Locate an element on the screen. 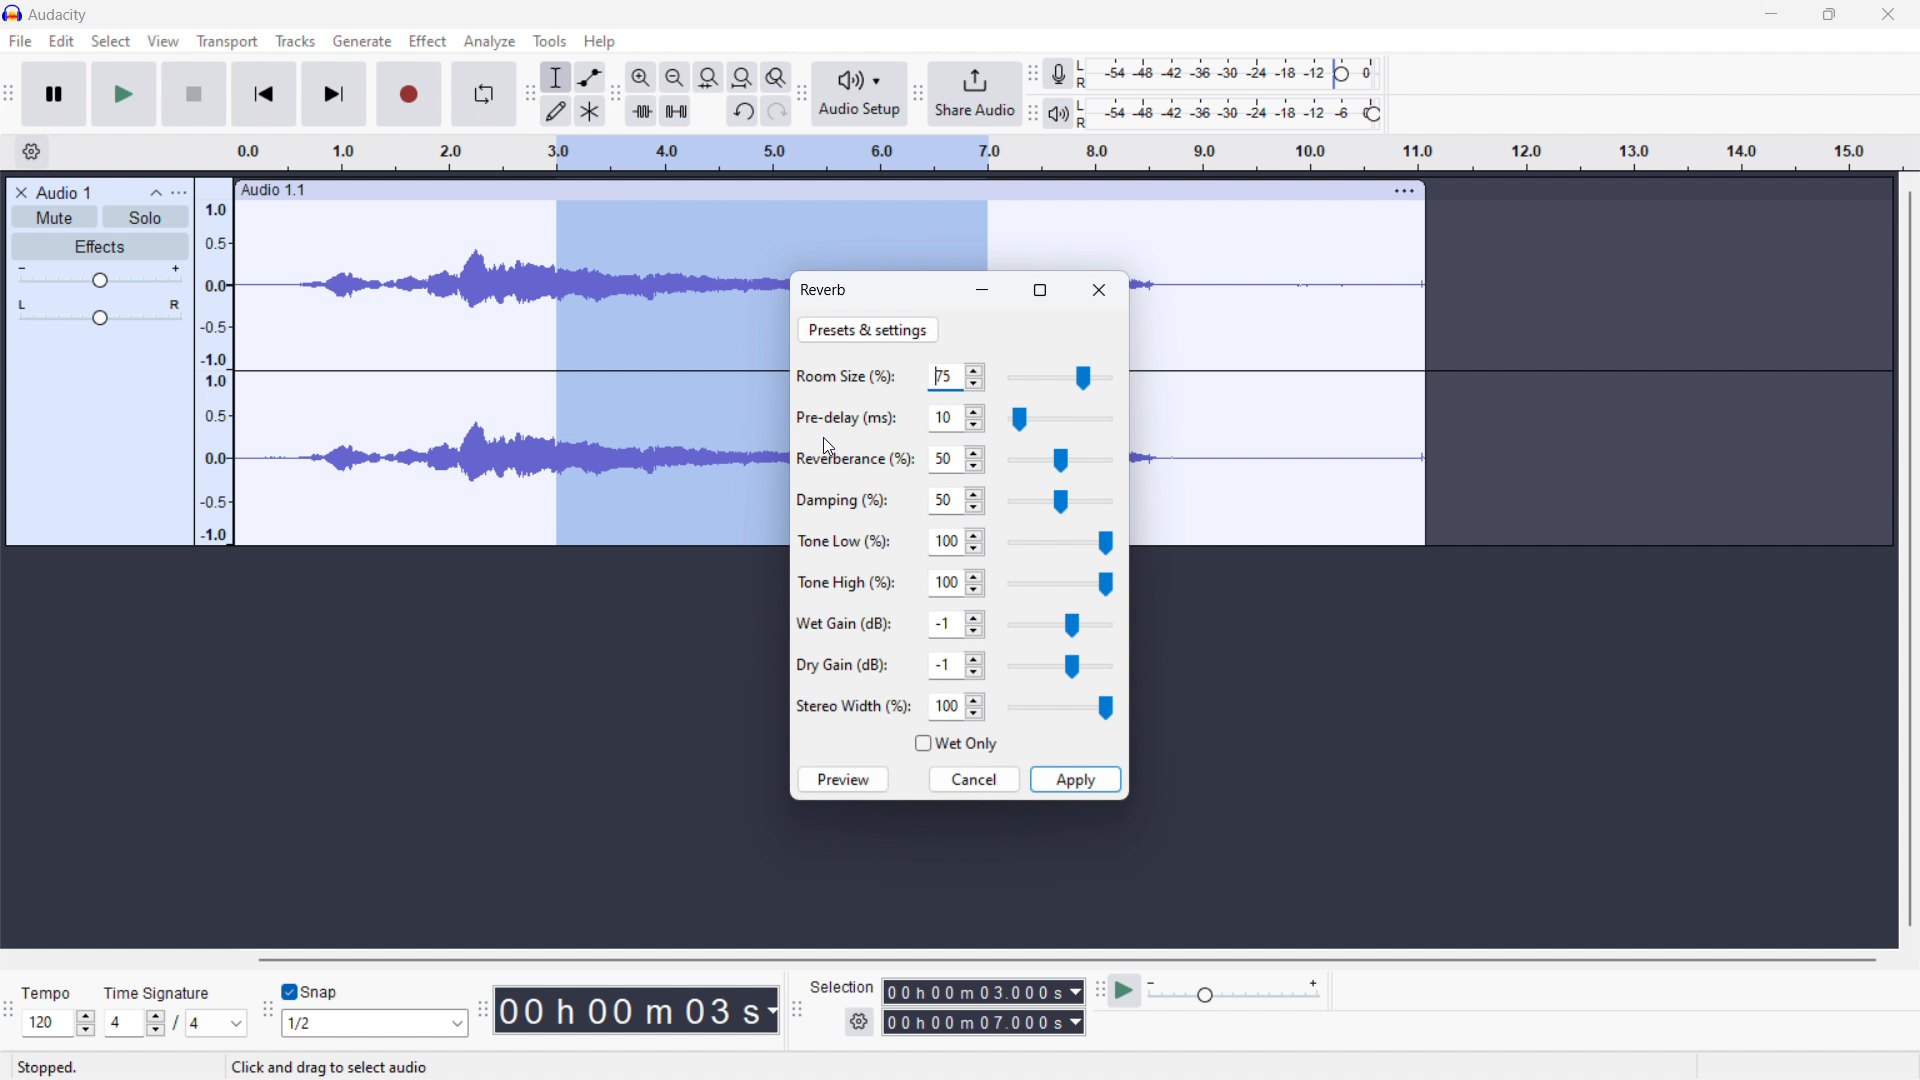 The width and height of the screenshot is (1920, 1080). mute selection is located at coordinates (675, 110).